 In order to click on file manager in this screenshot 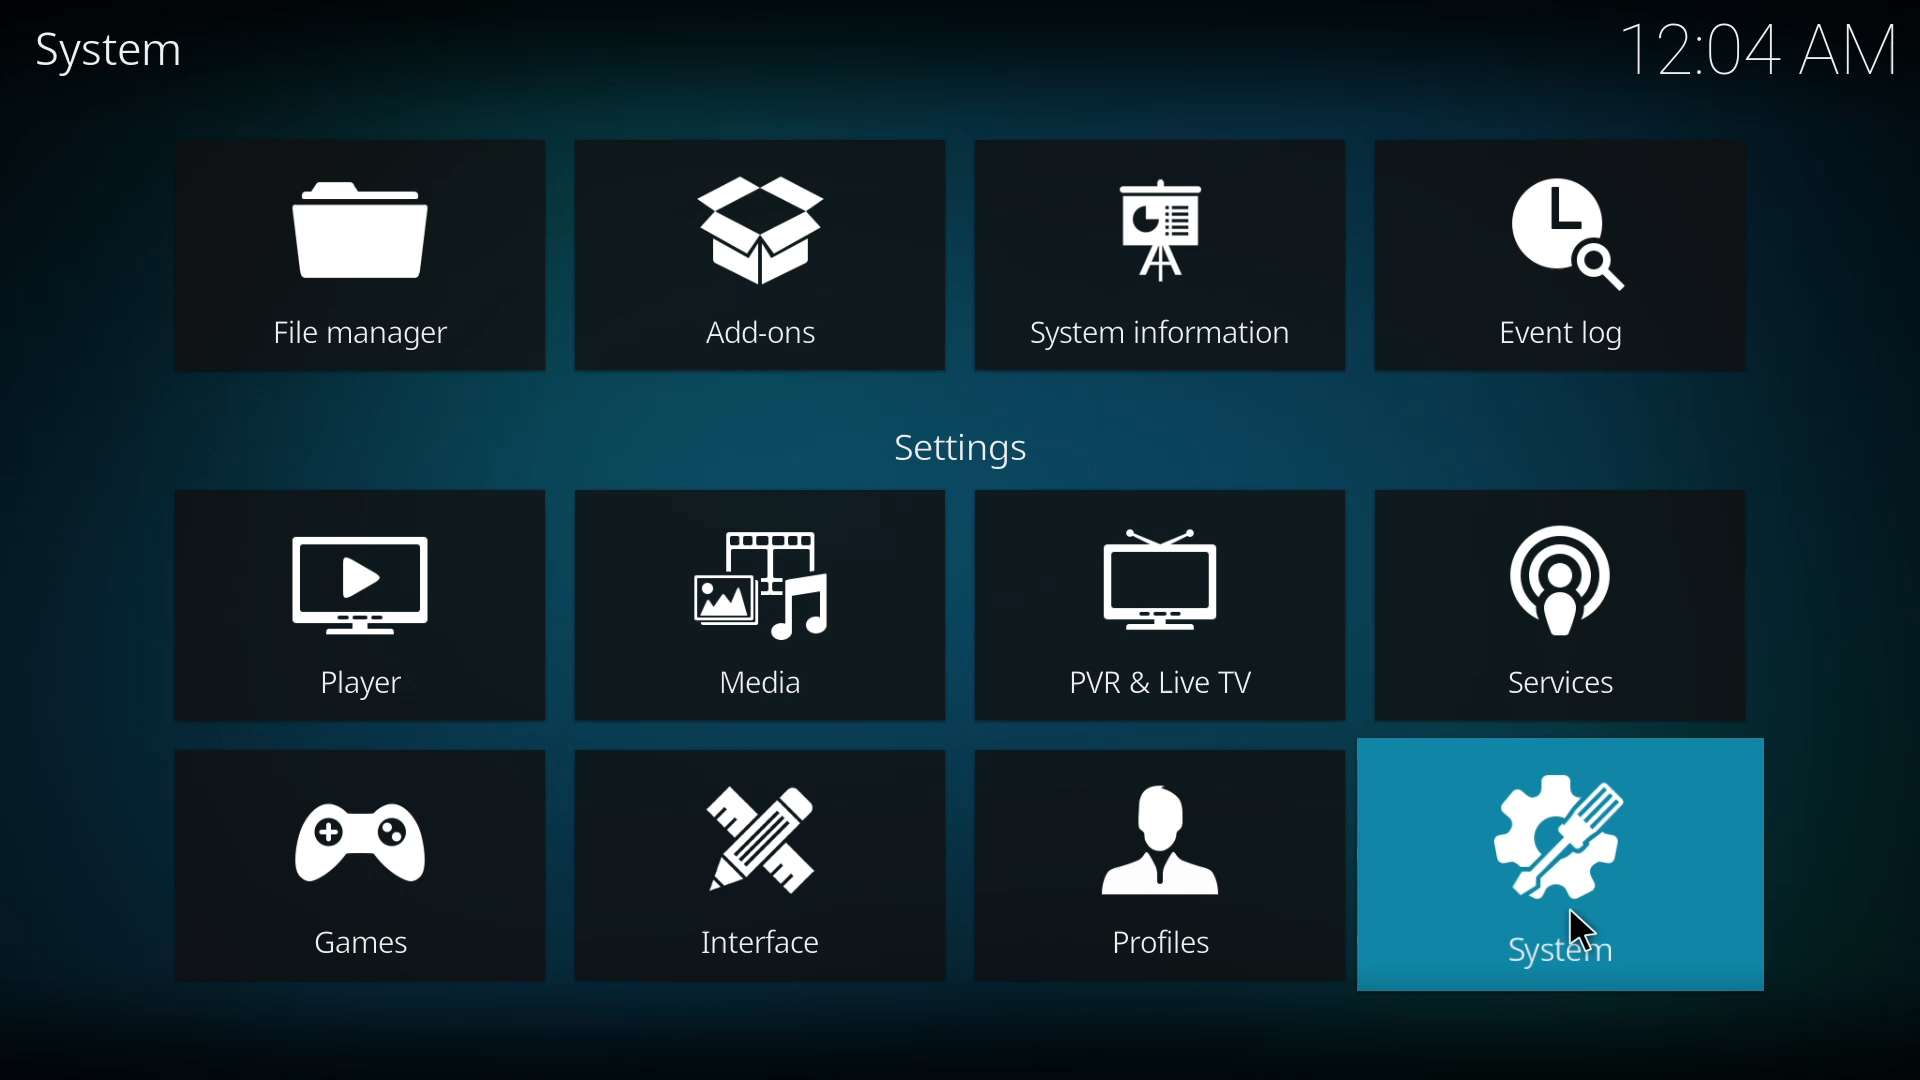, I will do `click(360, 251)`.